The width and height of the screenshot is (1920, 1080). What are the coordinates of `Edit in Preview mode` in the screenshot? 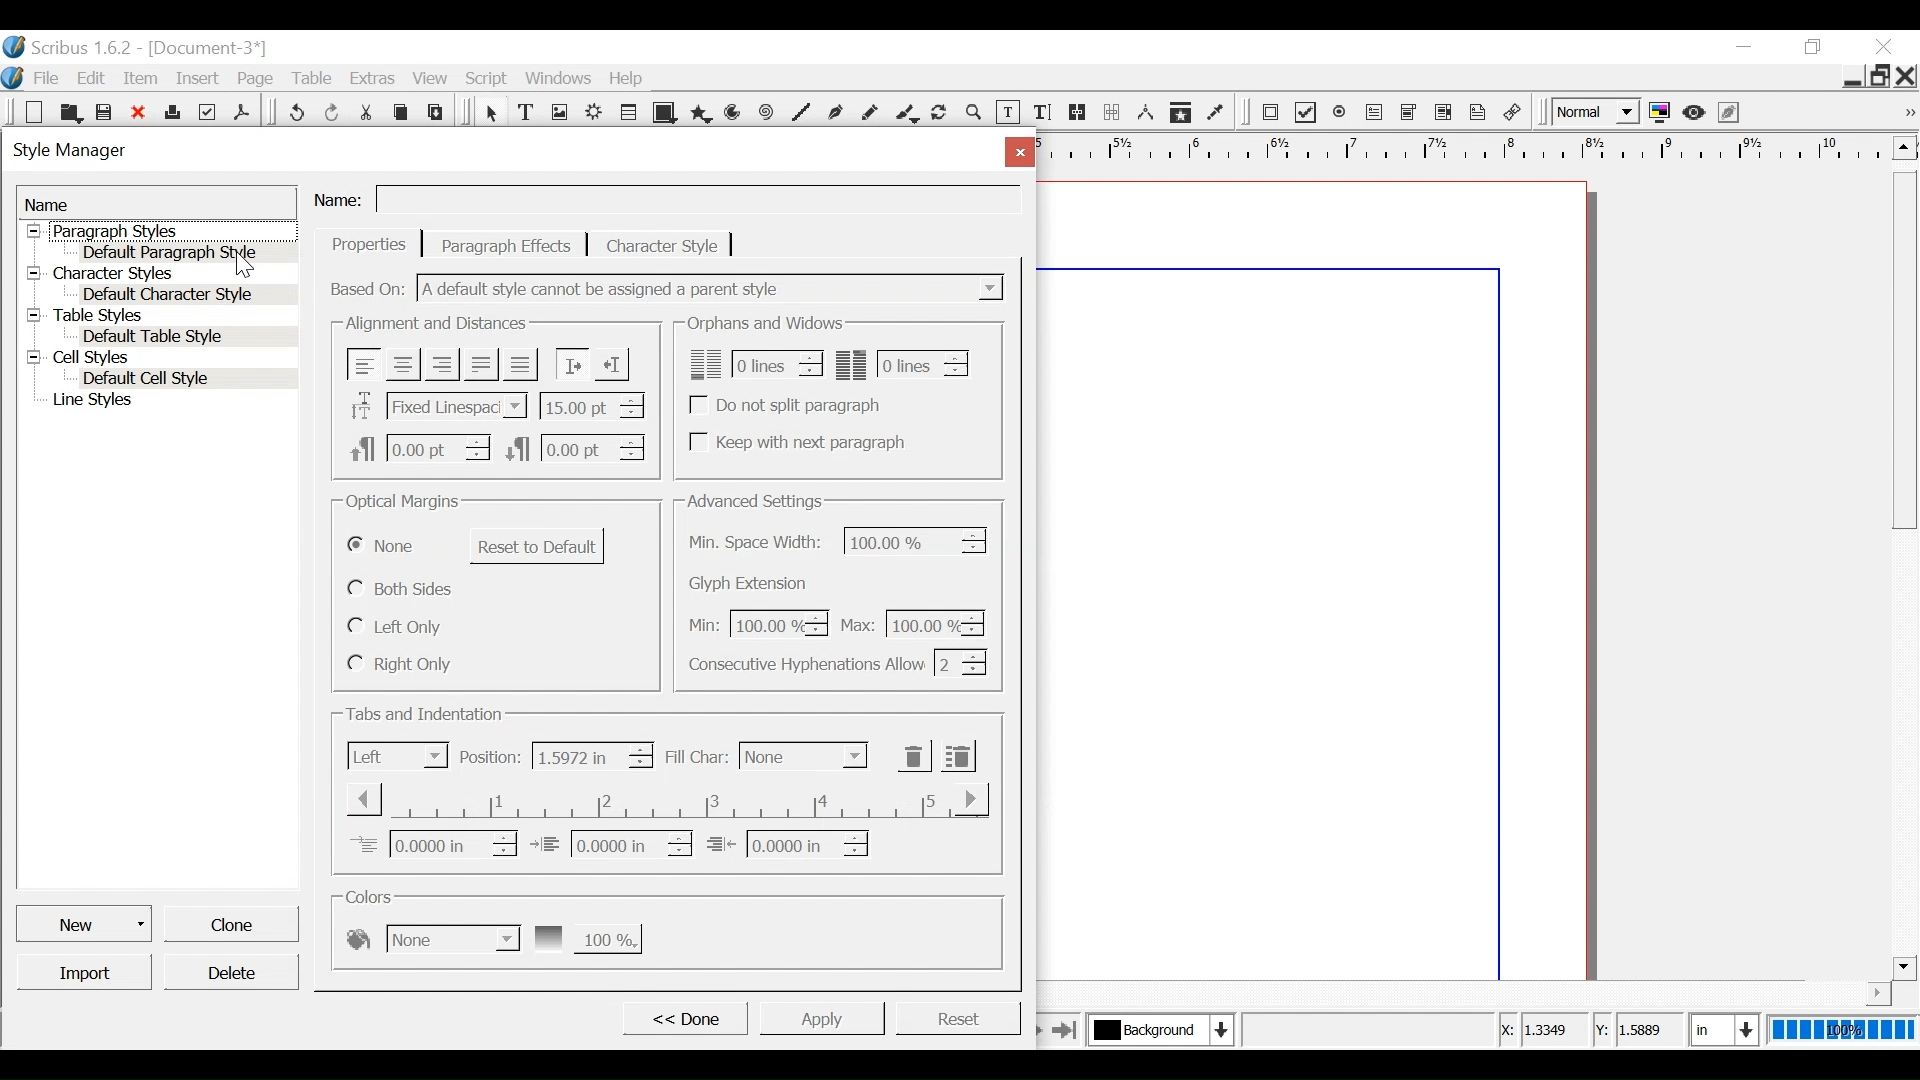 It's located at (1731, 112).